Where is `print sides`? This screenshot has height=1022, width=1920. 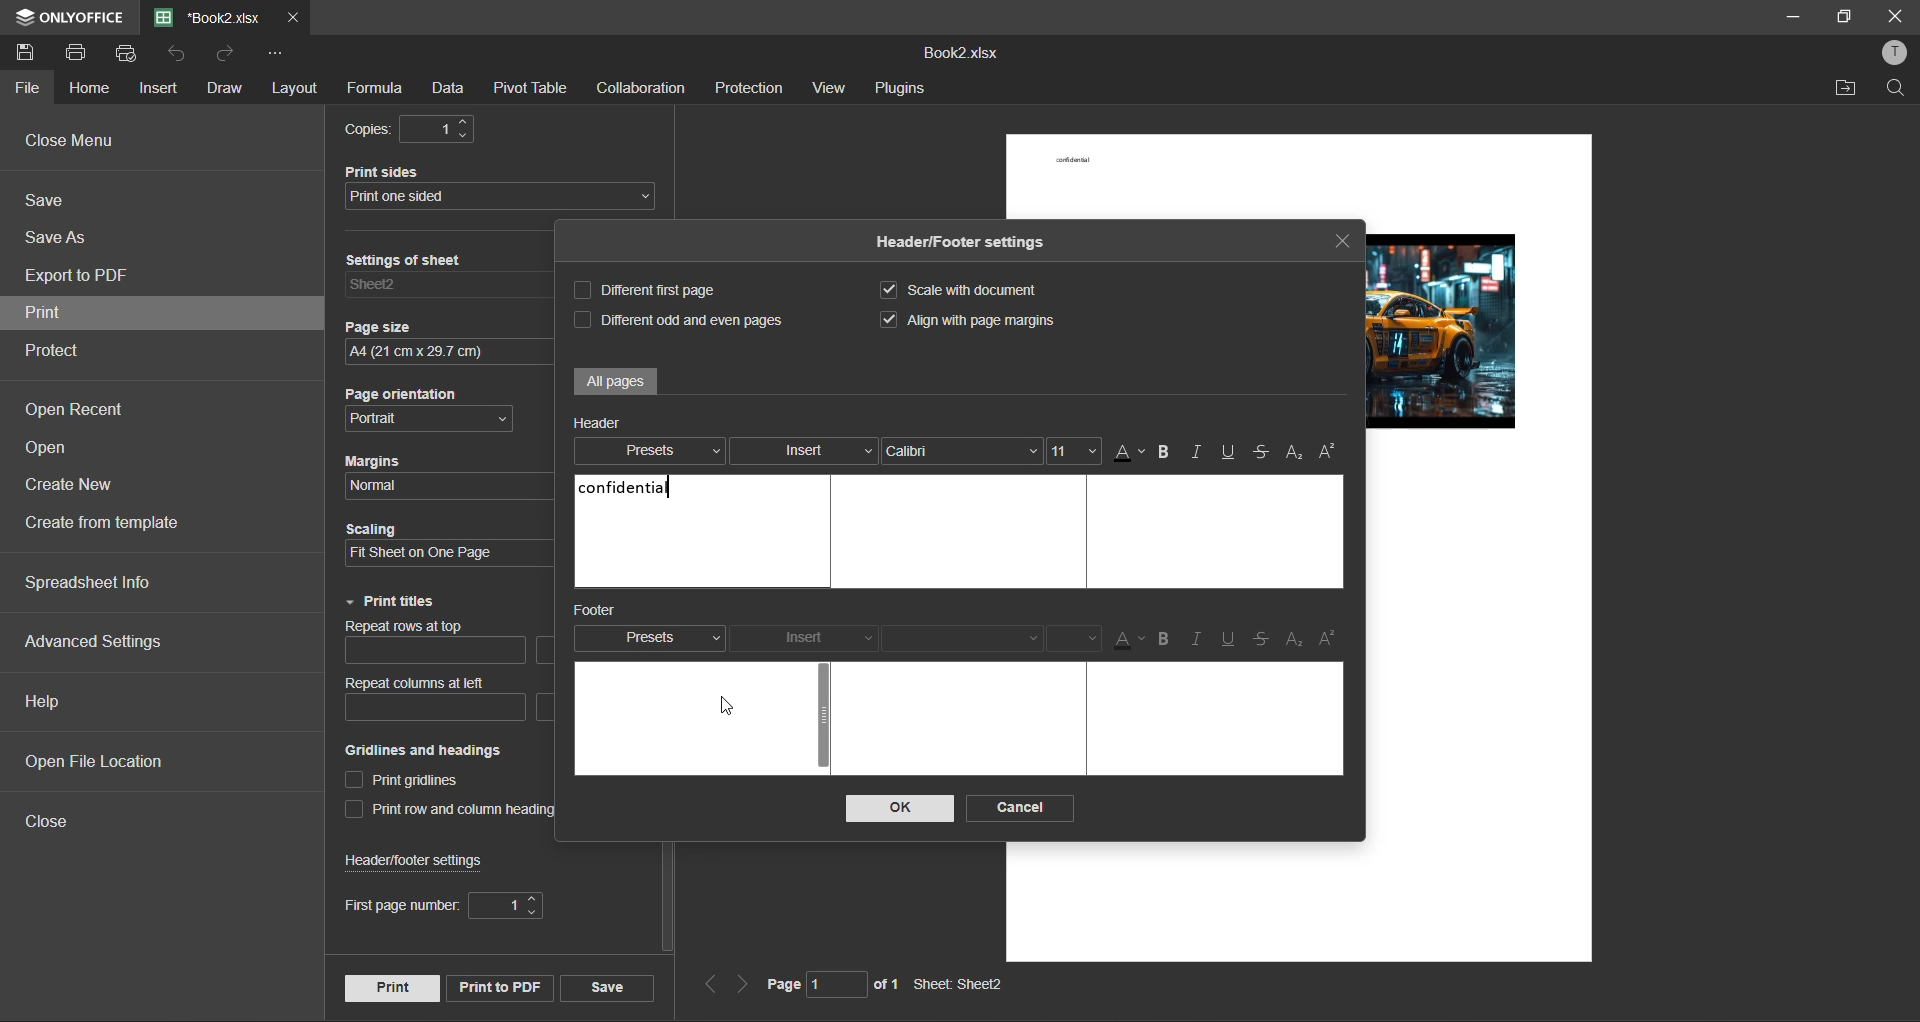 print sides is located at coordinates (503, 198).